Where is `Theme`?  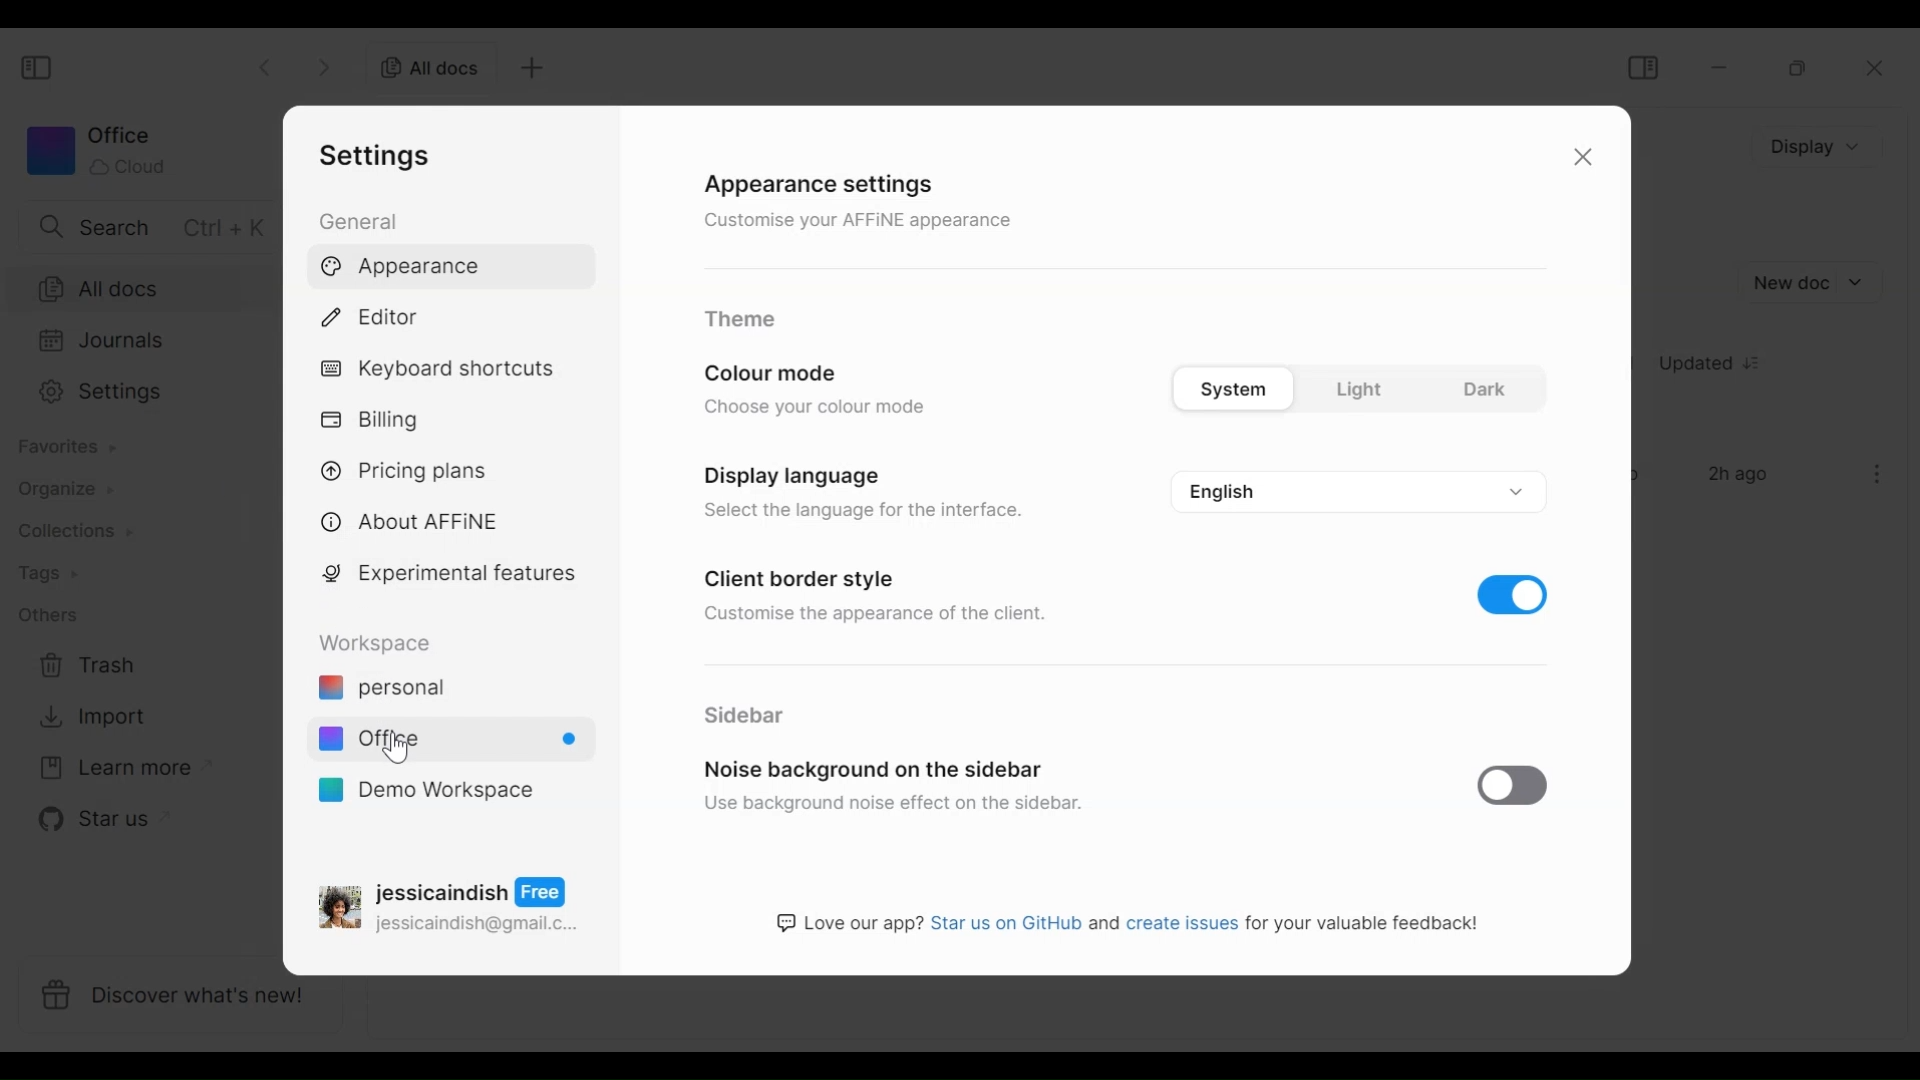 Theme is located at coordinates (743, 317).